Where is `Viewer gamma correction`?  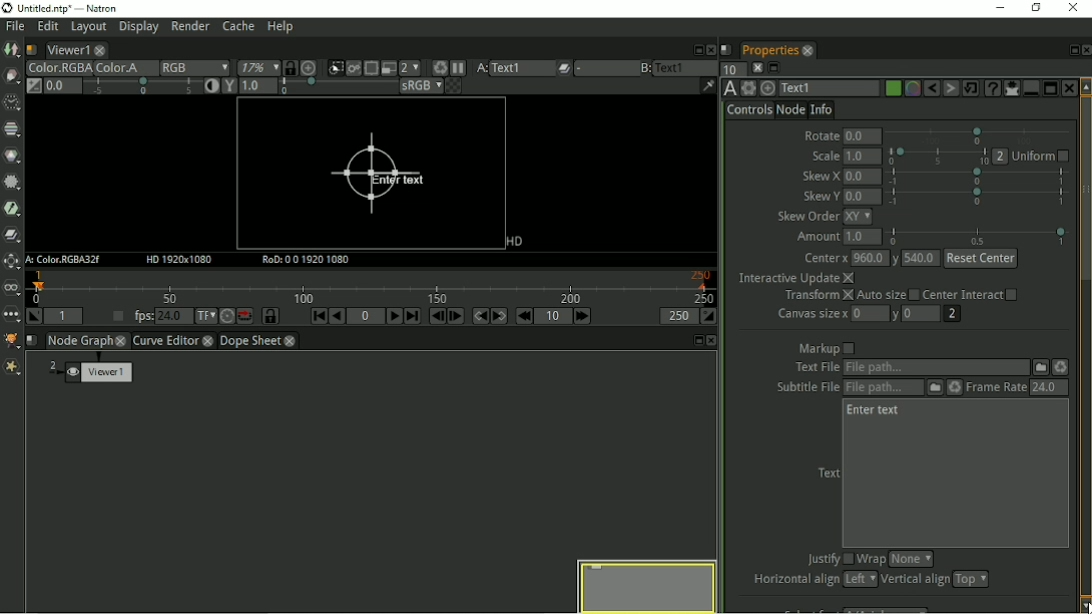 Viewer gamma correction is located at coordinates (228, 87).